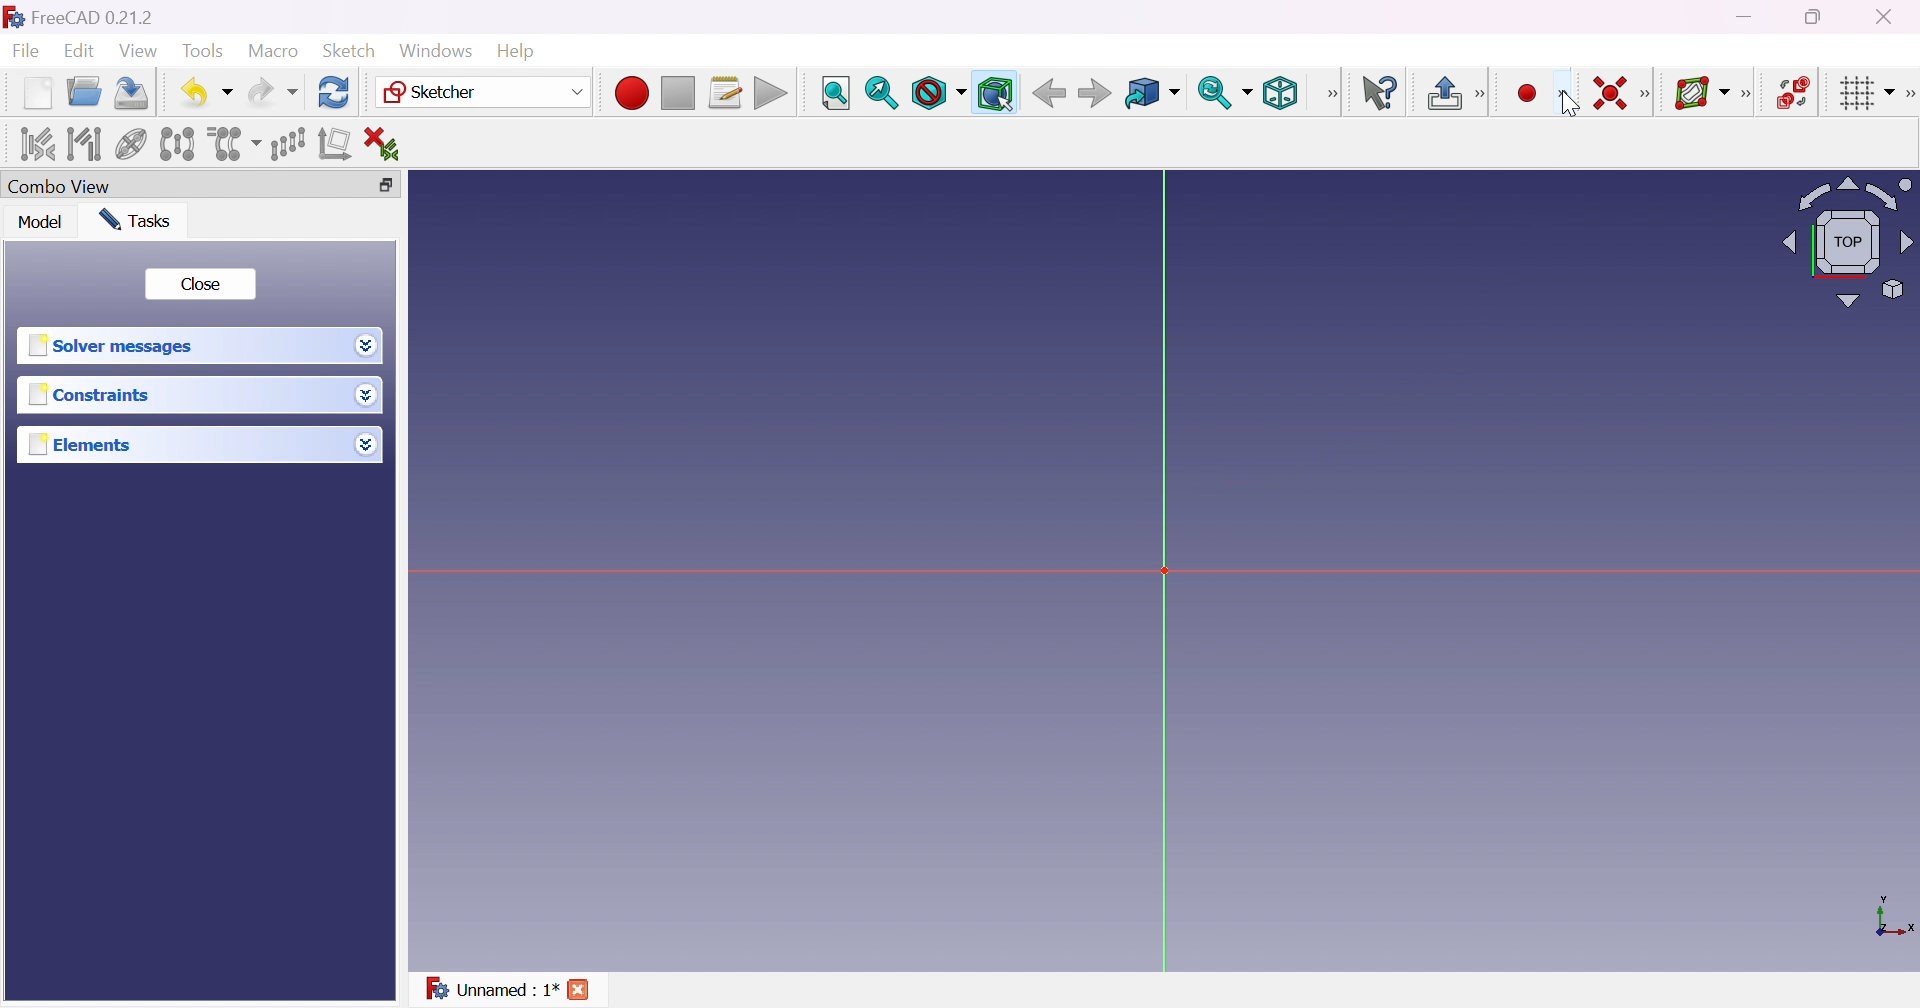 The image size is (1920, 1008). What do you see at coordinates (1894, 16) in the screenshot?
I see `Close` at bounding box center [1894, 16].